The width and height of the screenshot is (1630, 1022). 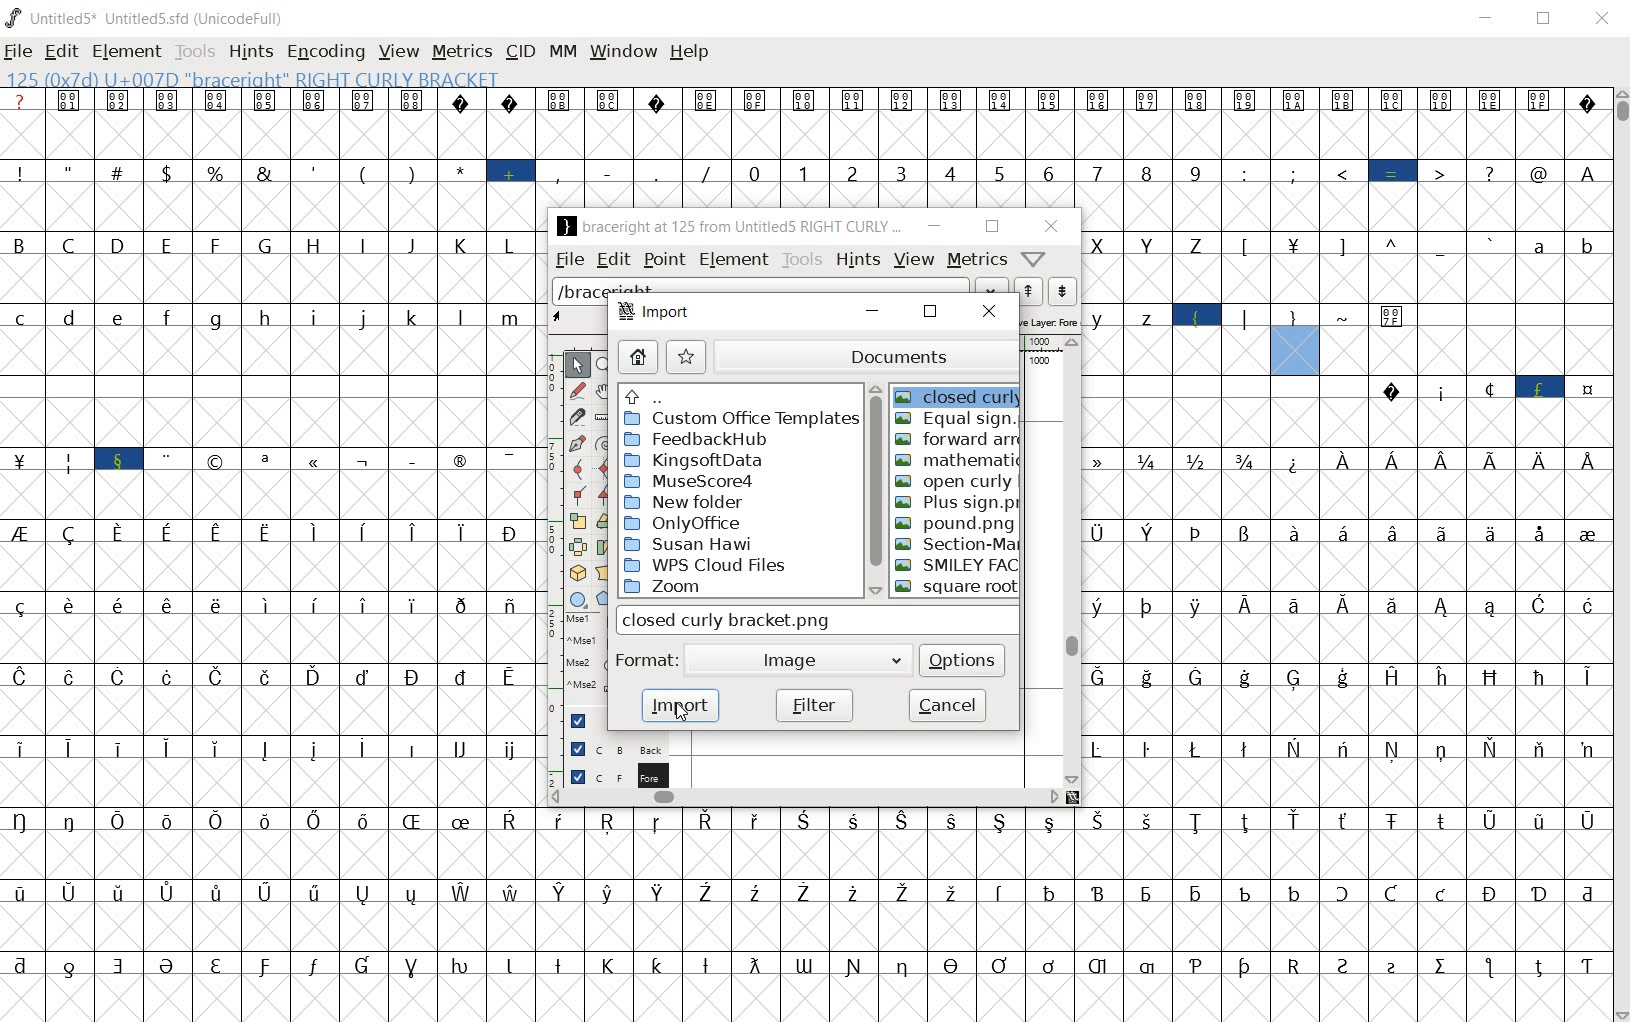 What do you see at coordinates (955, 525) in the screenshot?
I see `pound.png` at bounding box center [955, 525].